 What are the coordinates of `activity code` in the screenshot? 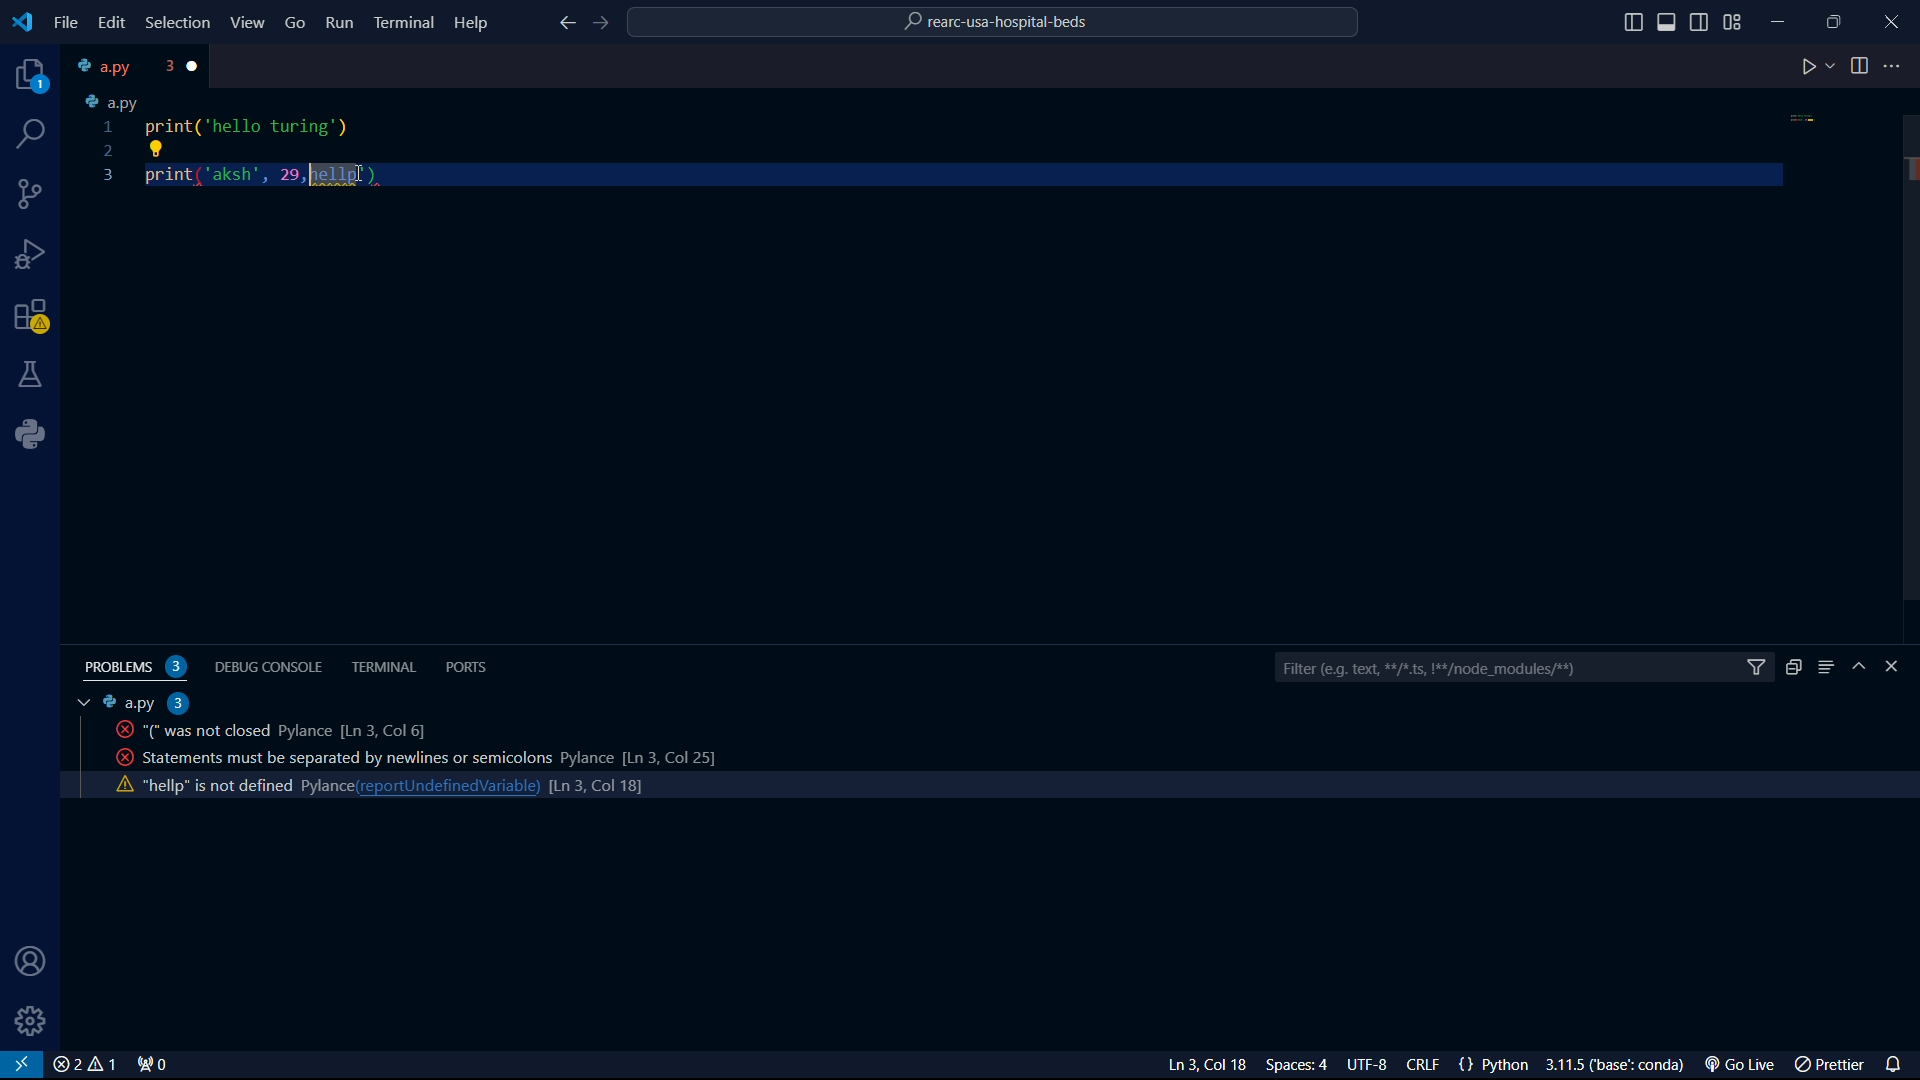 It's located at (403, 756).